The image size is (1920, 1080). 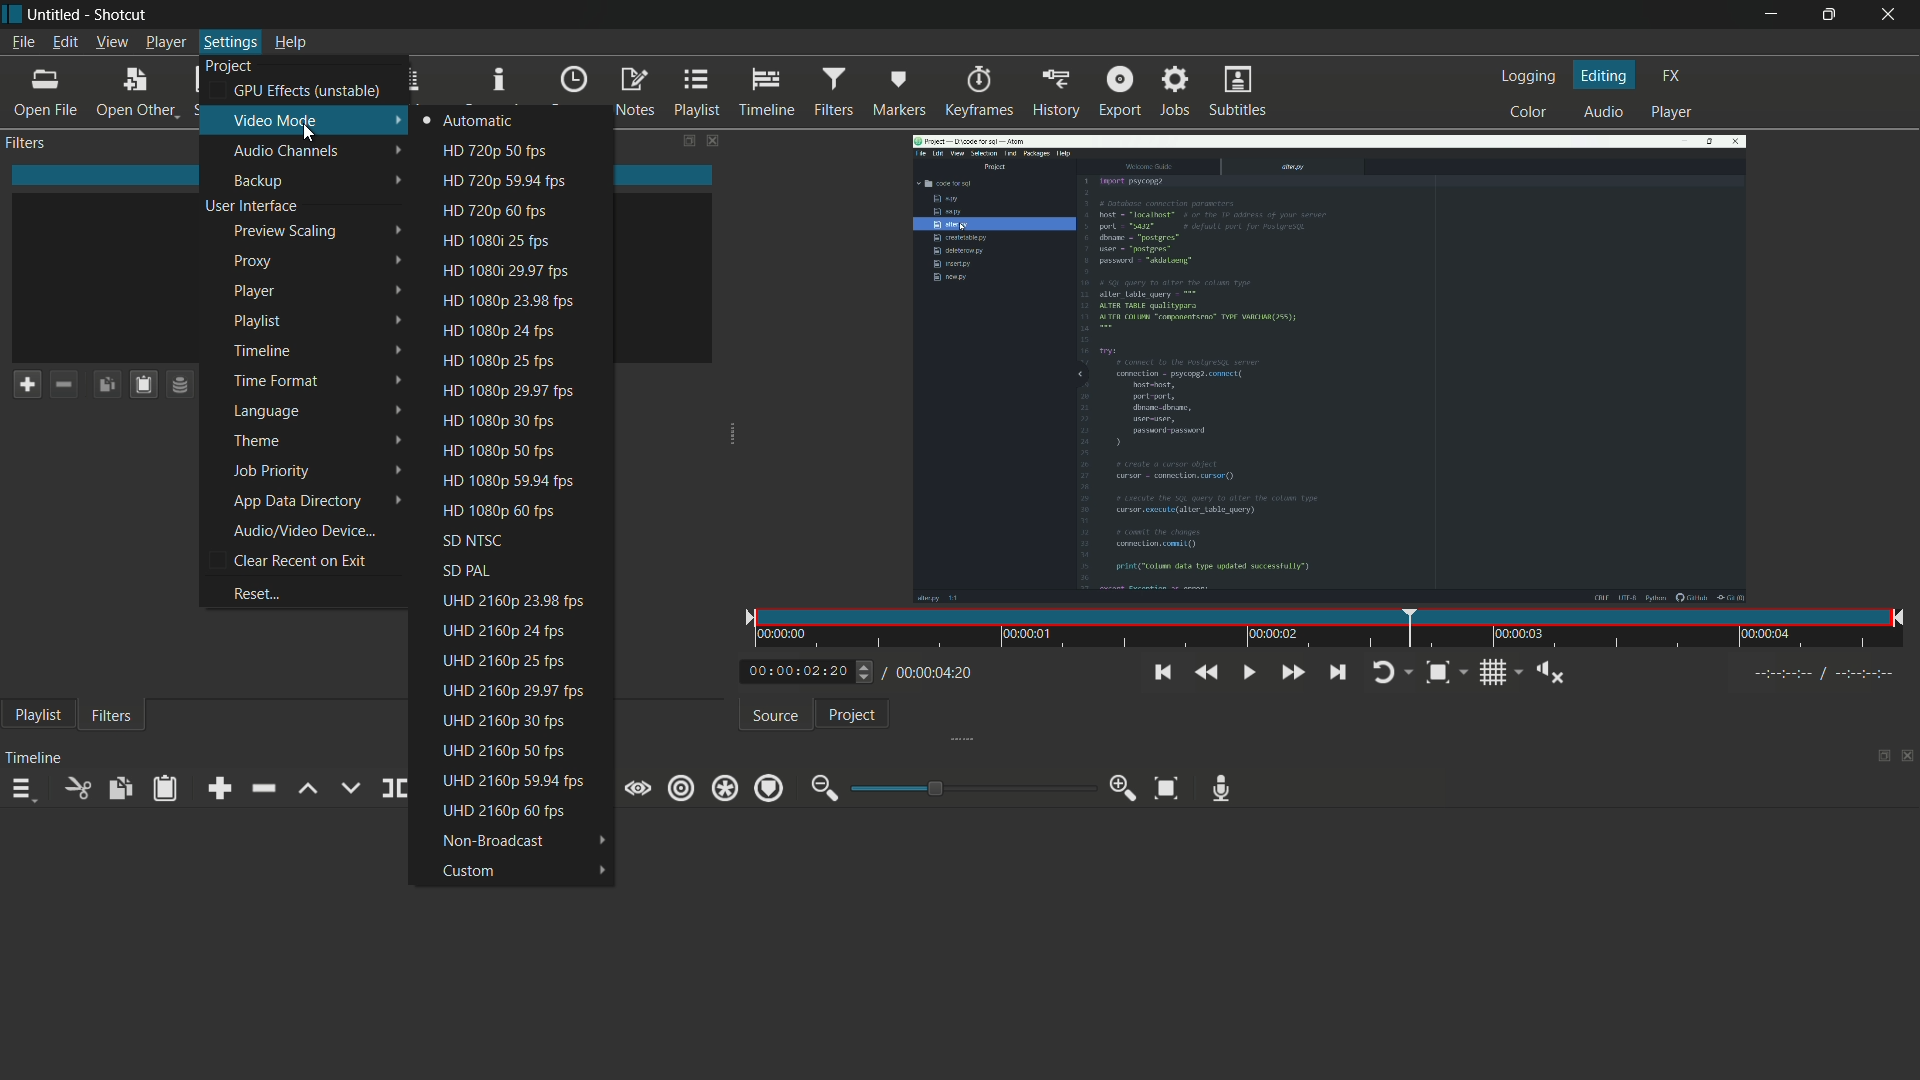 What do you see at coordinates (65, 43) in the screenshot?
I see `edit menu` at bounding box center [65, 43].